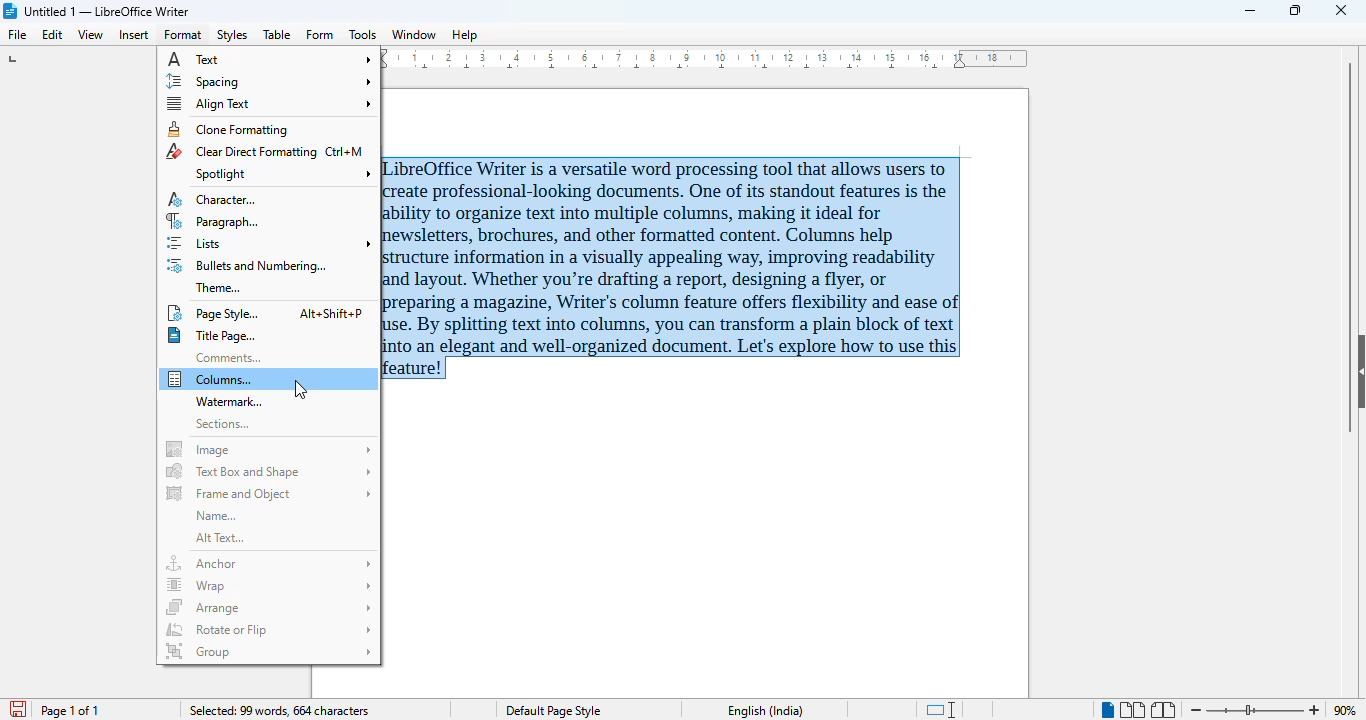 The image size is (1366, 720). What do you see at coordinates (1132, 710) in the screenshot?
I see `multi-page view` at bounding box center [1132, 710].